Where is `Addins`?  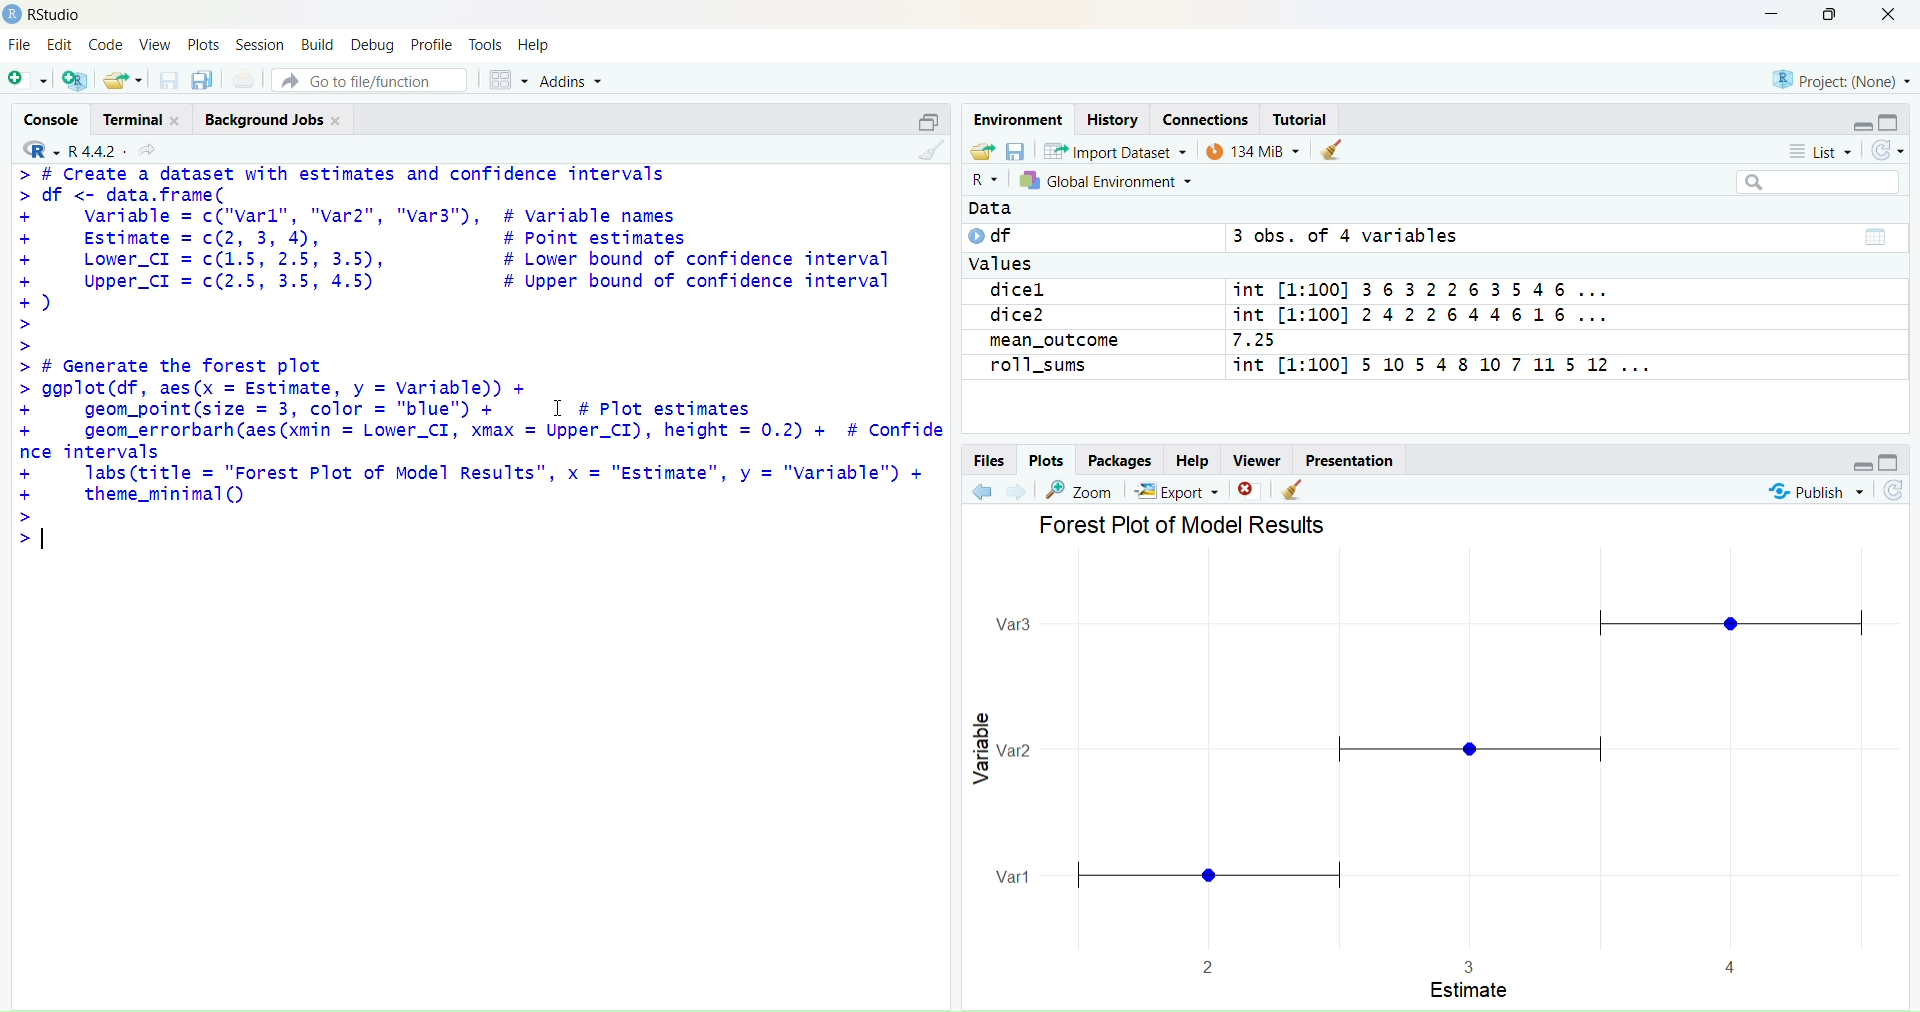
Addins is located at coordinates (570, 81).